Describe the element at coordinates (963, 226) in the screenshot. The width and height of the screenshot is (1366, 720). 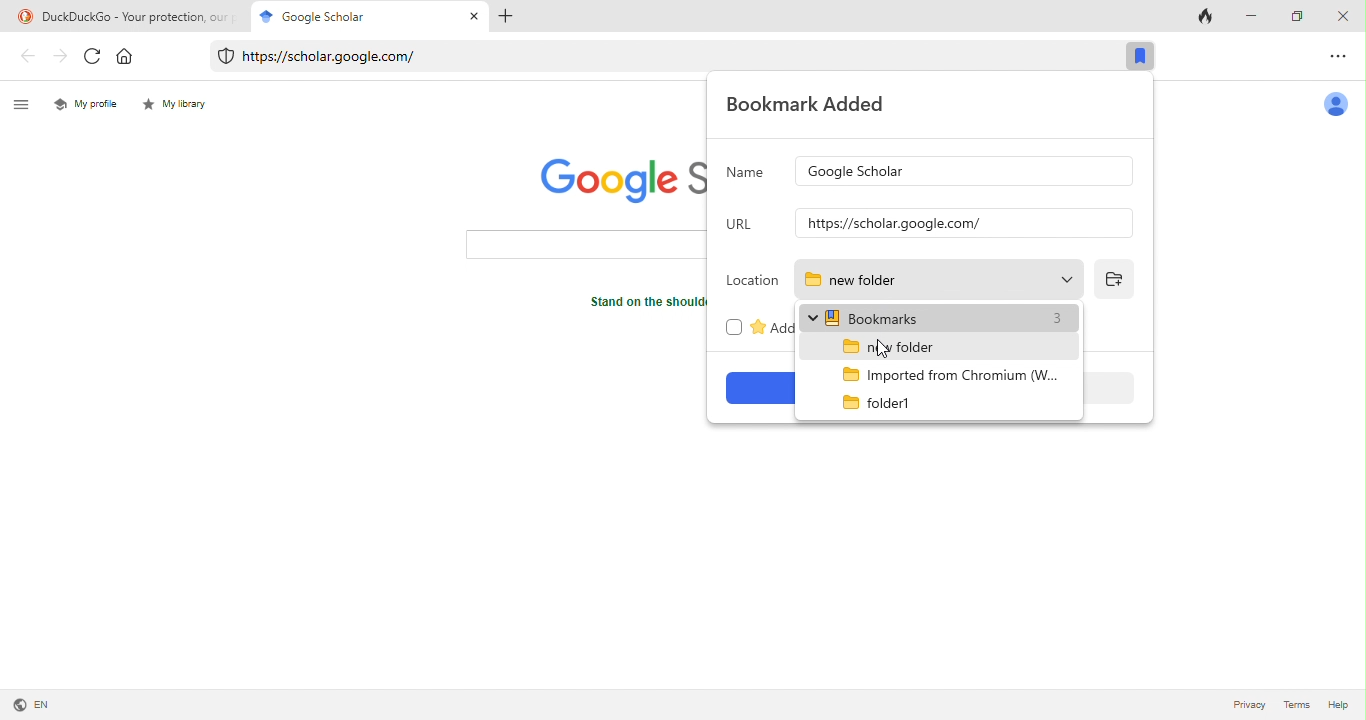
I see `input url` at that location.